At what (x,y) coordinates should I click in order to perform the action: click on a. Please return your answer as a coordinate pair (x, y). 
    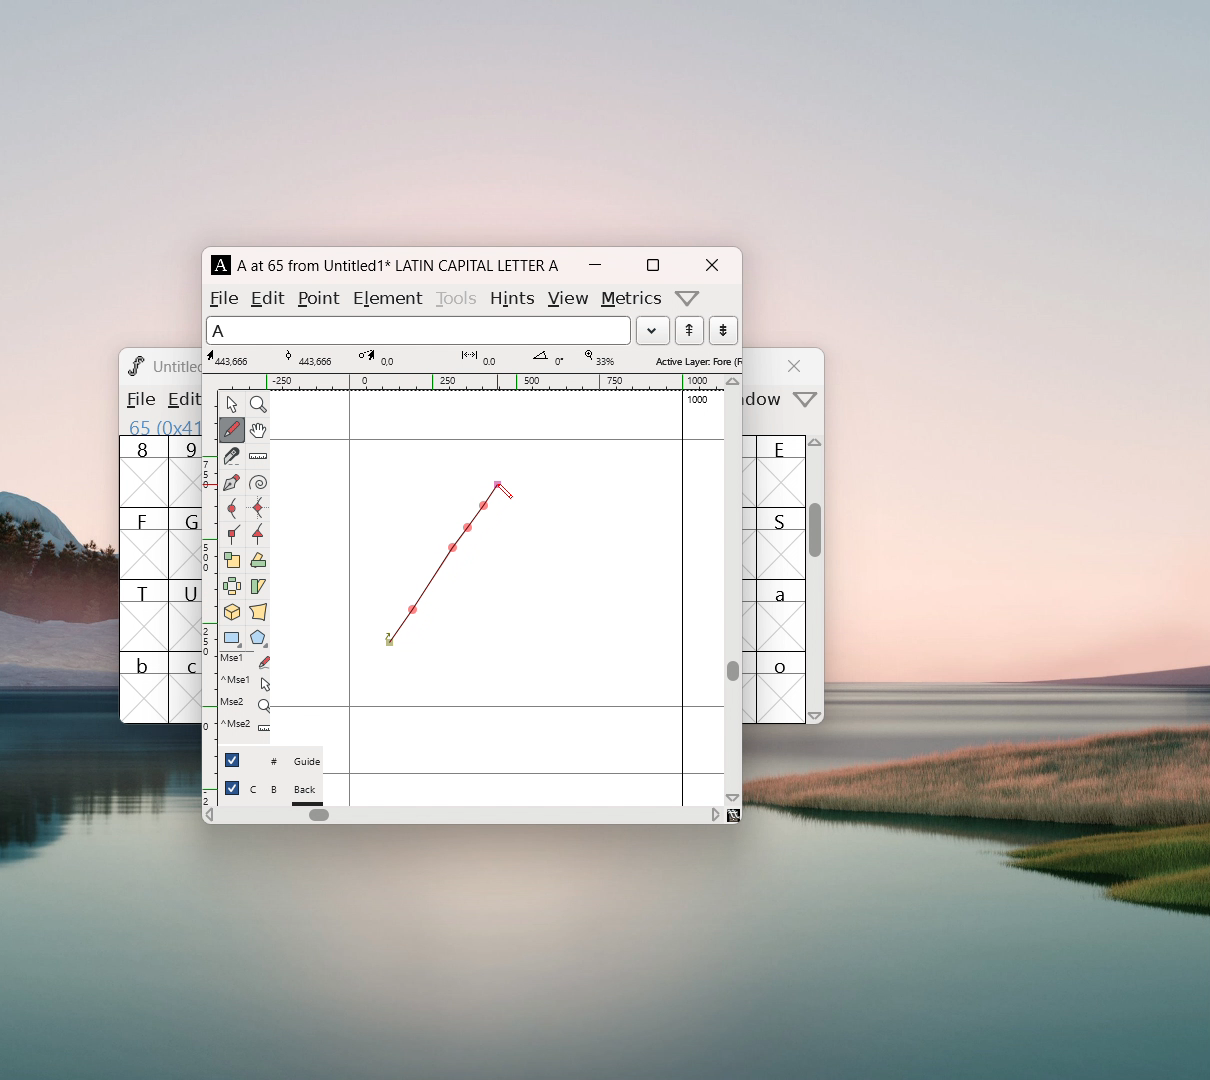
    Looking at the image, I should click on (782, 615).